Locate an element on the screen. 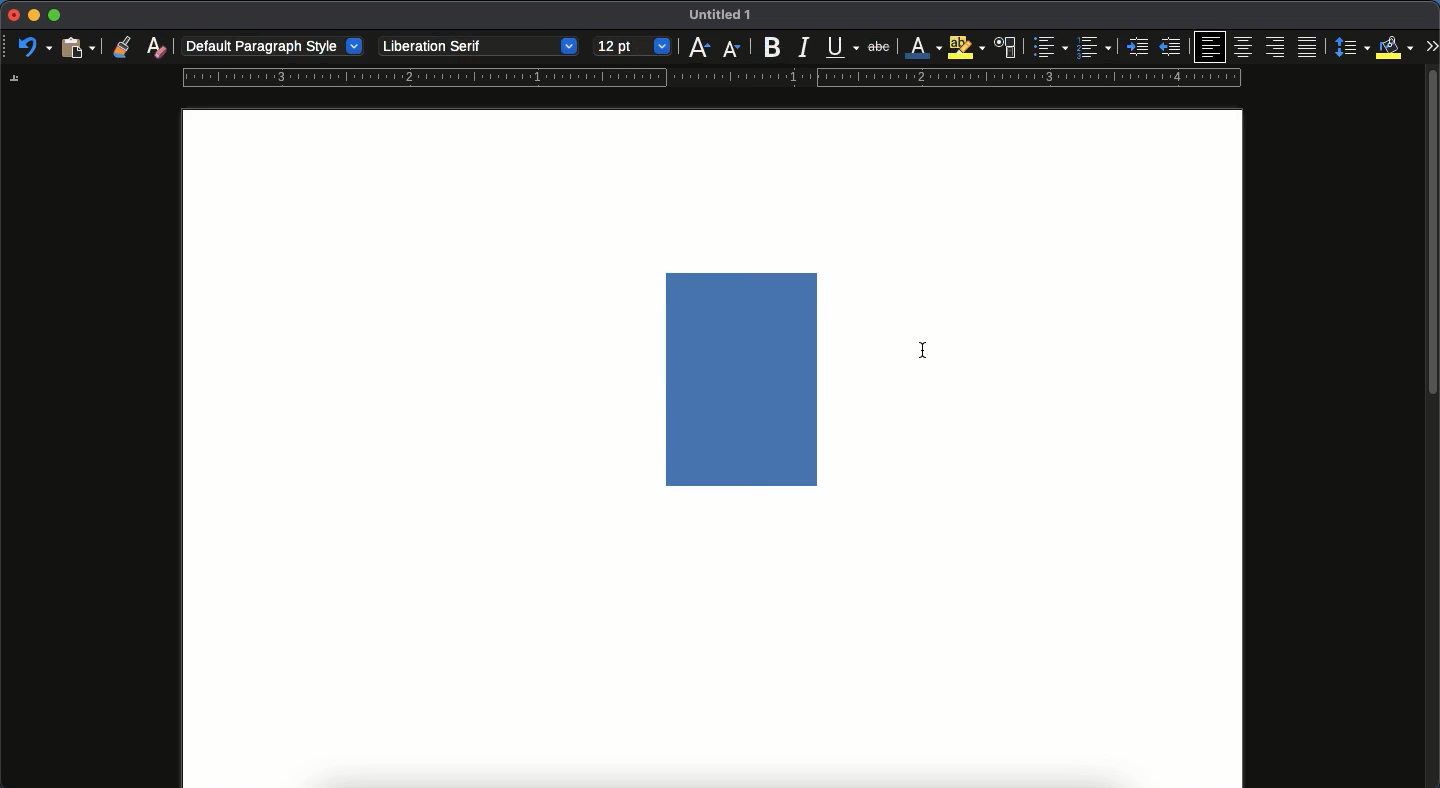 This screenshot has height=788, width=1440. right align is located at coordinates (1277, 48).